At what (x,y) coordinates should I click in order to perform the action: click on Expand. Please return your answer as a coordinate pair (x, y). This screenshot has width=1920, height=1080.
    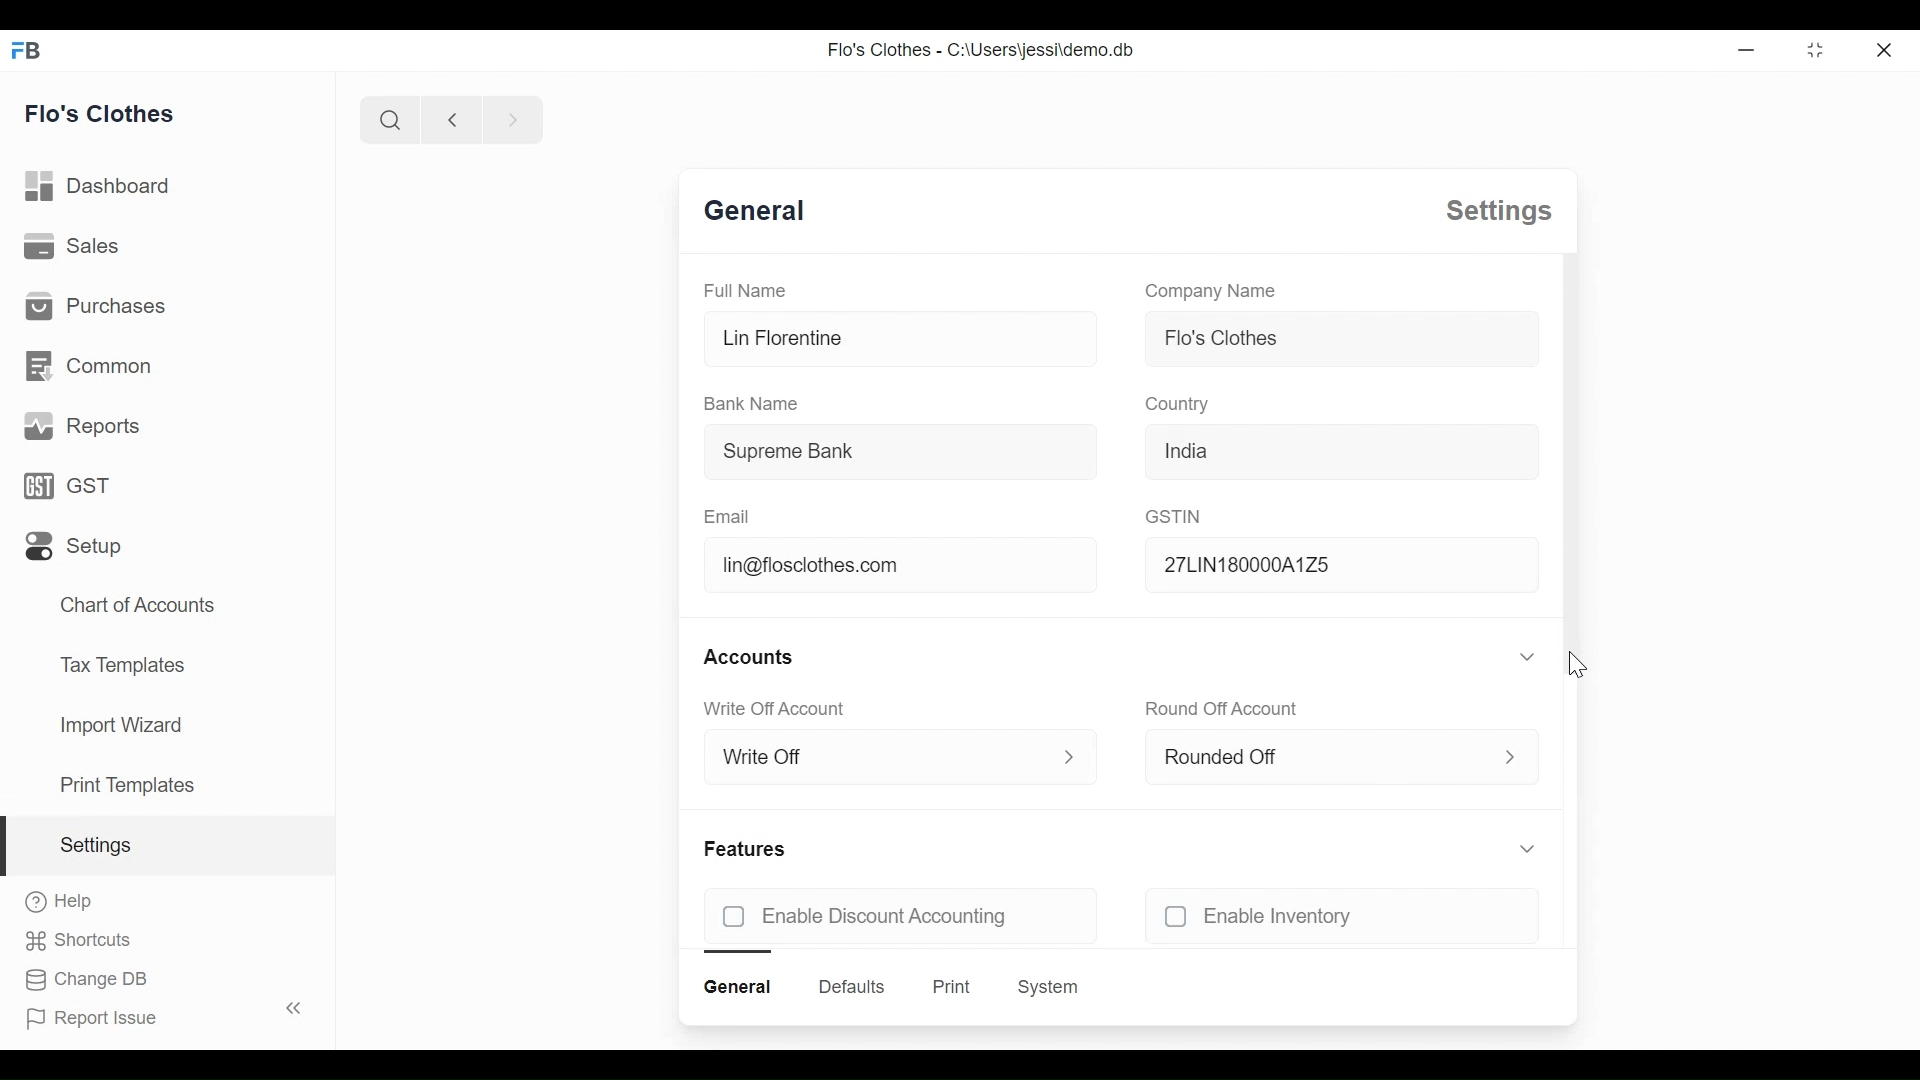
    Looking at the image, I should click on (1071, 756).